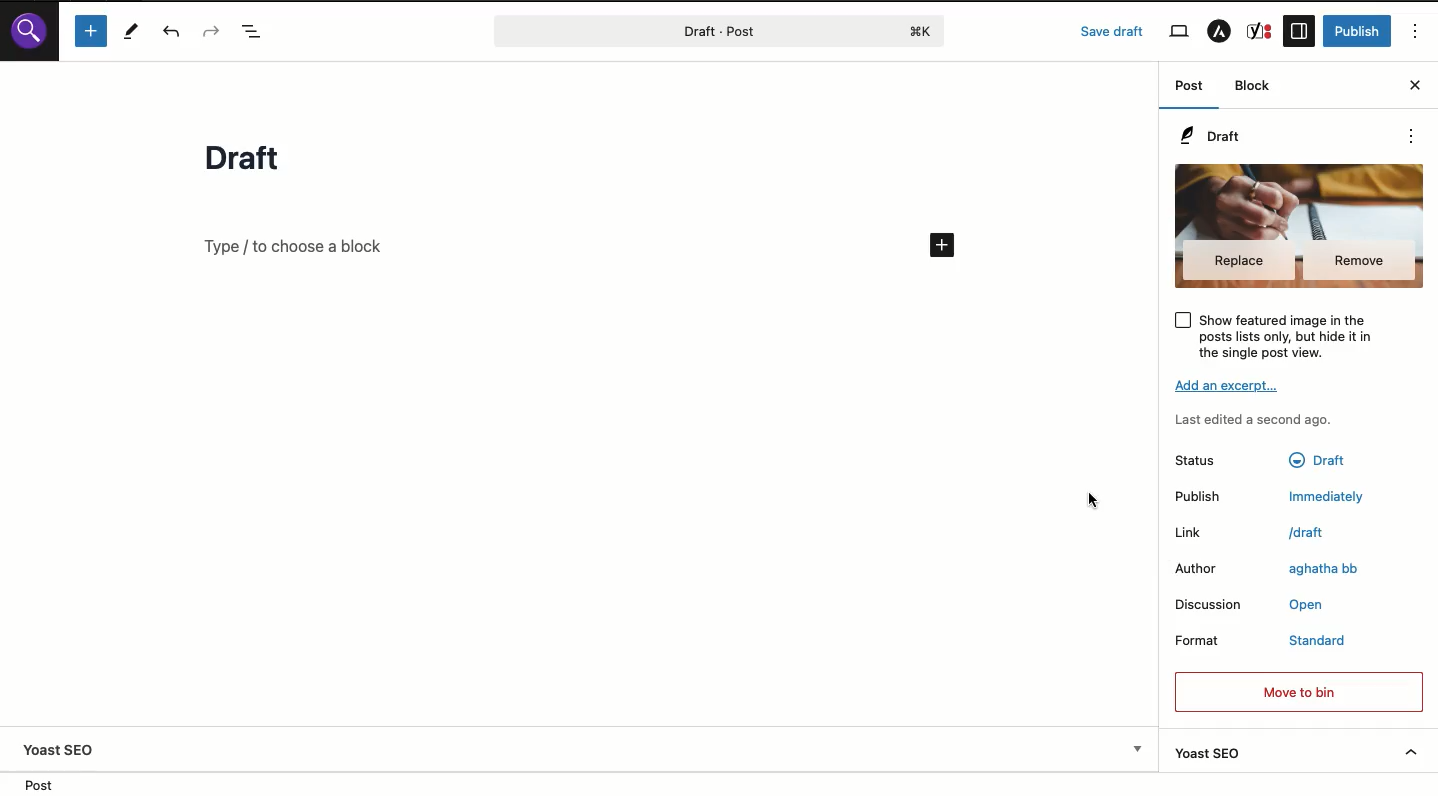 The height and width of the screenshot is (796, 1438). I want to click on Checkbox , so click(1180, 319).